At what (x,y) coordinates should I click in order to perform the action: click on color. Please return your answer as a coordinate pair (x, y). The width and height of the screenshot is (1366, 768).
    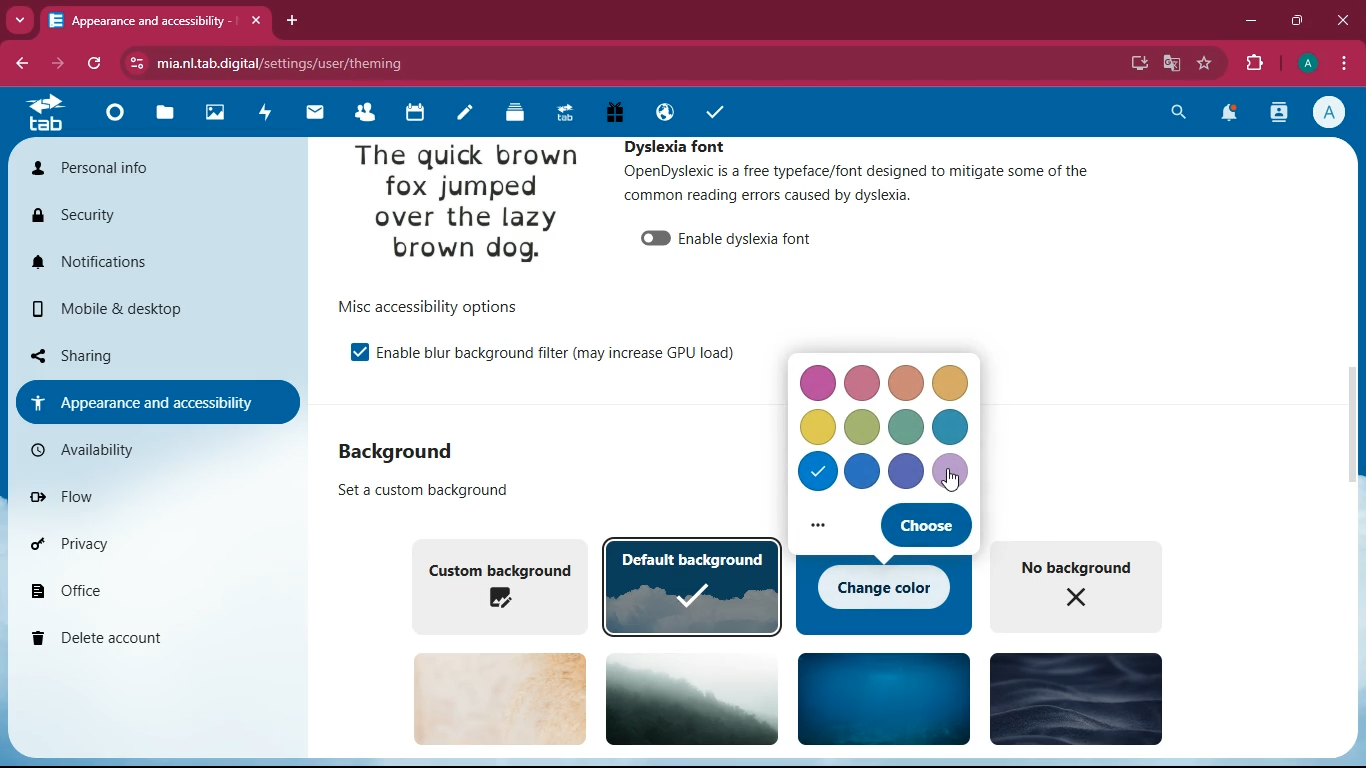
    Looking at the image, I should click on (815, 427).